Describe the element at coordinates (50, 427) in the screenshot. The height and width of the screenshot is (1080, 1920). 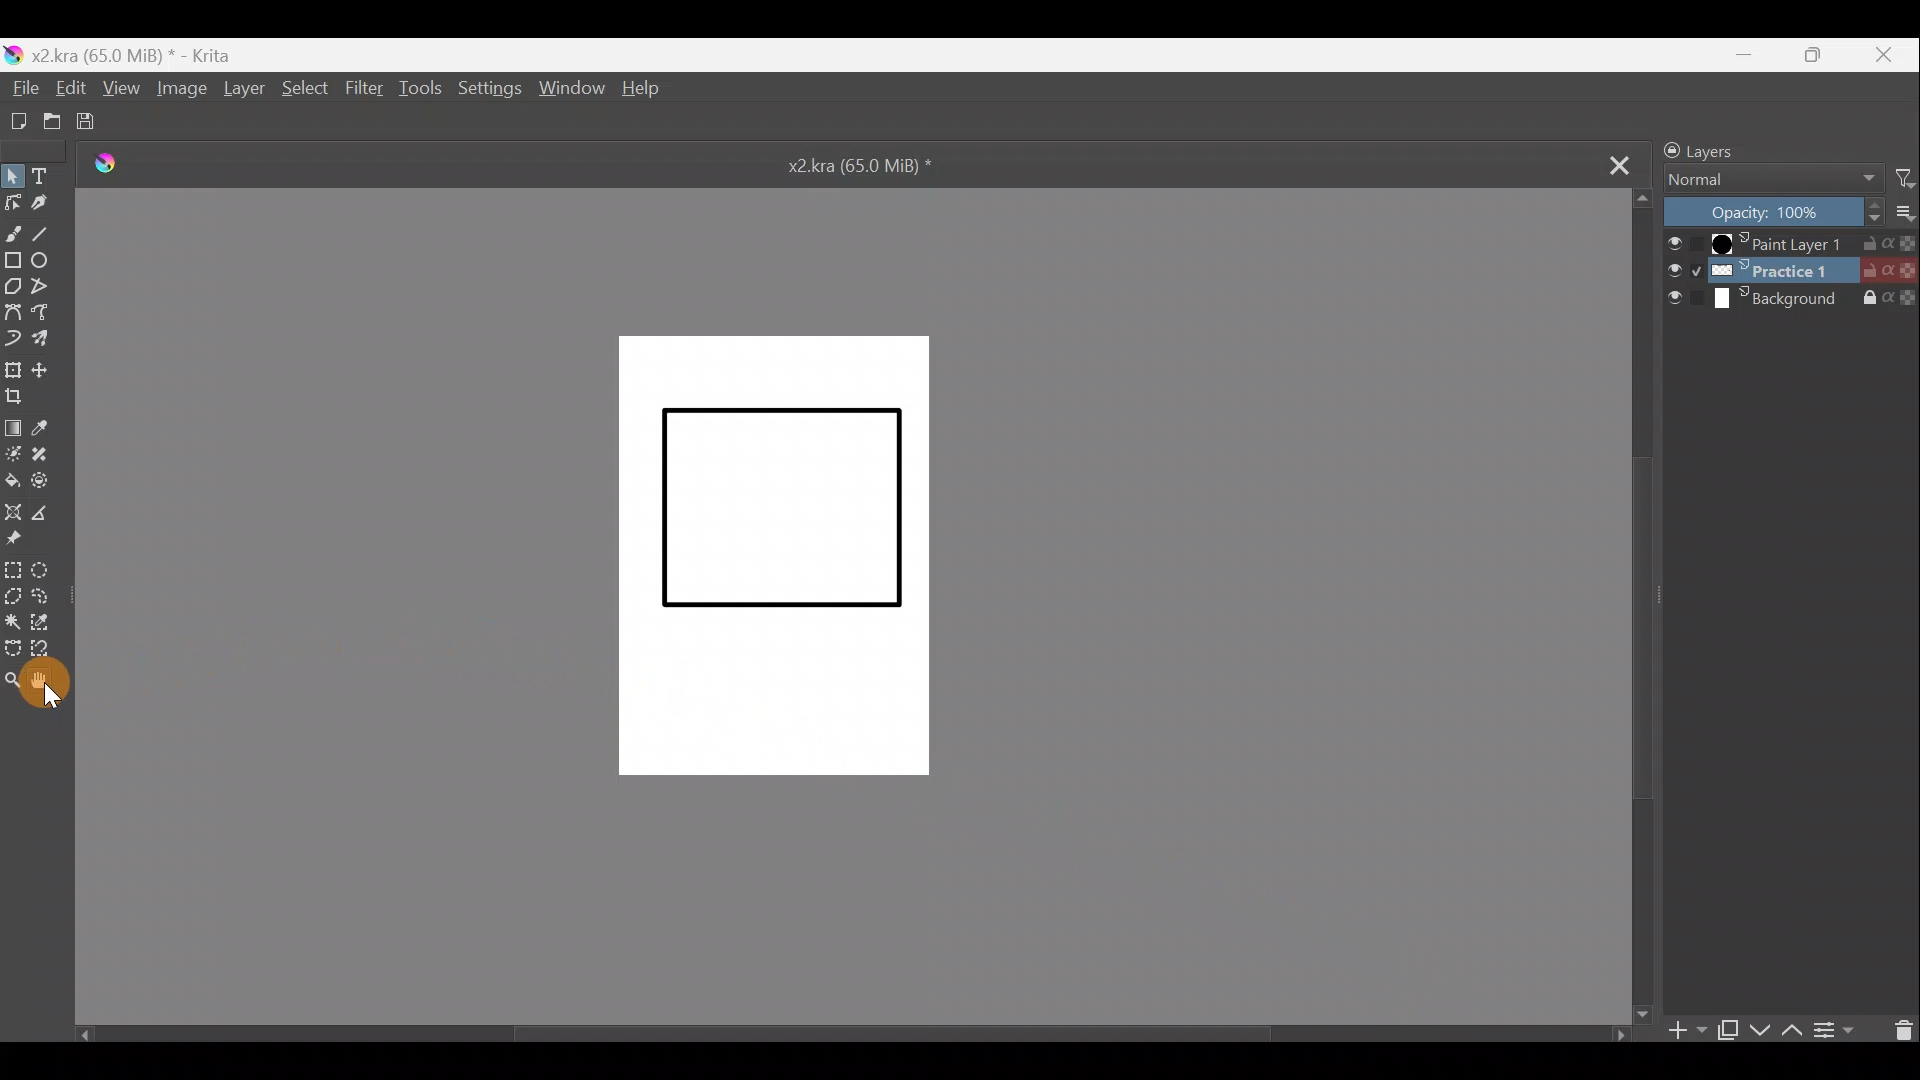
I see `Sample a colour from the image/current layer` at that location.